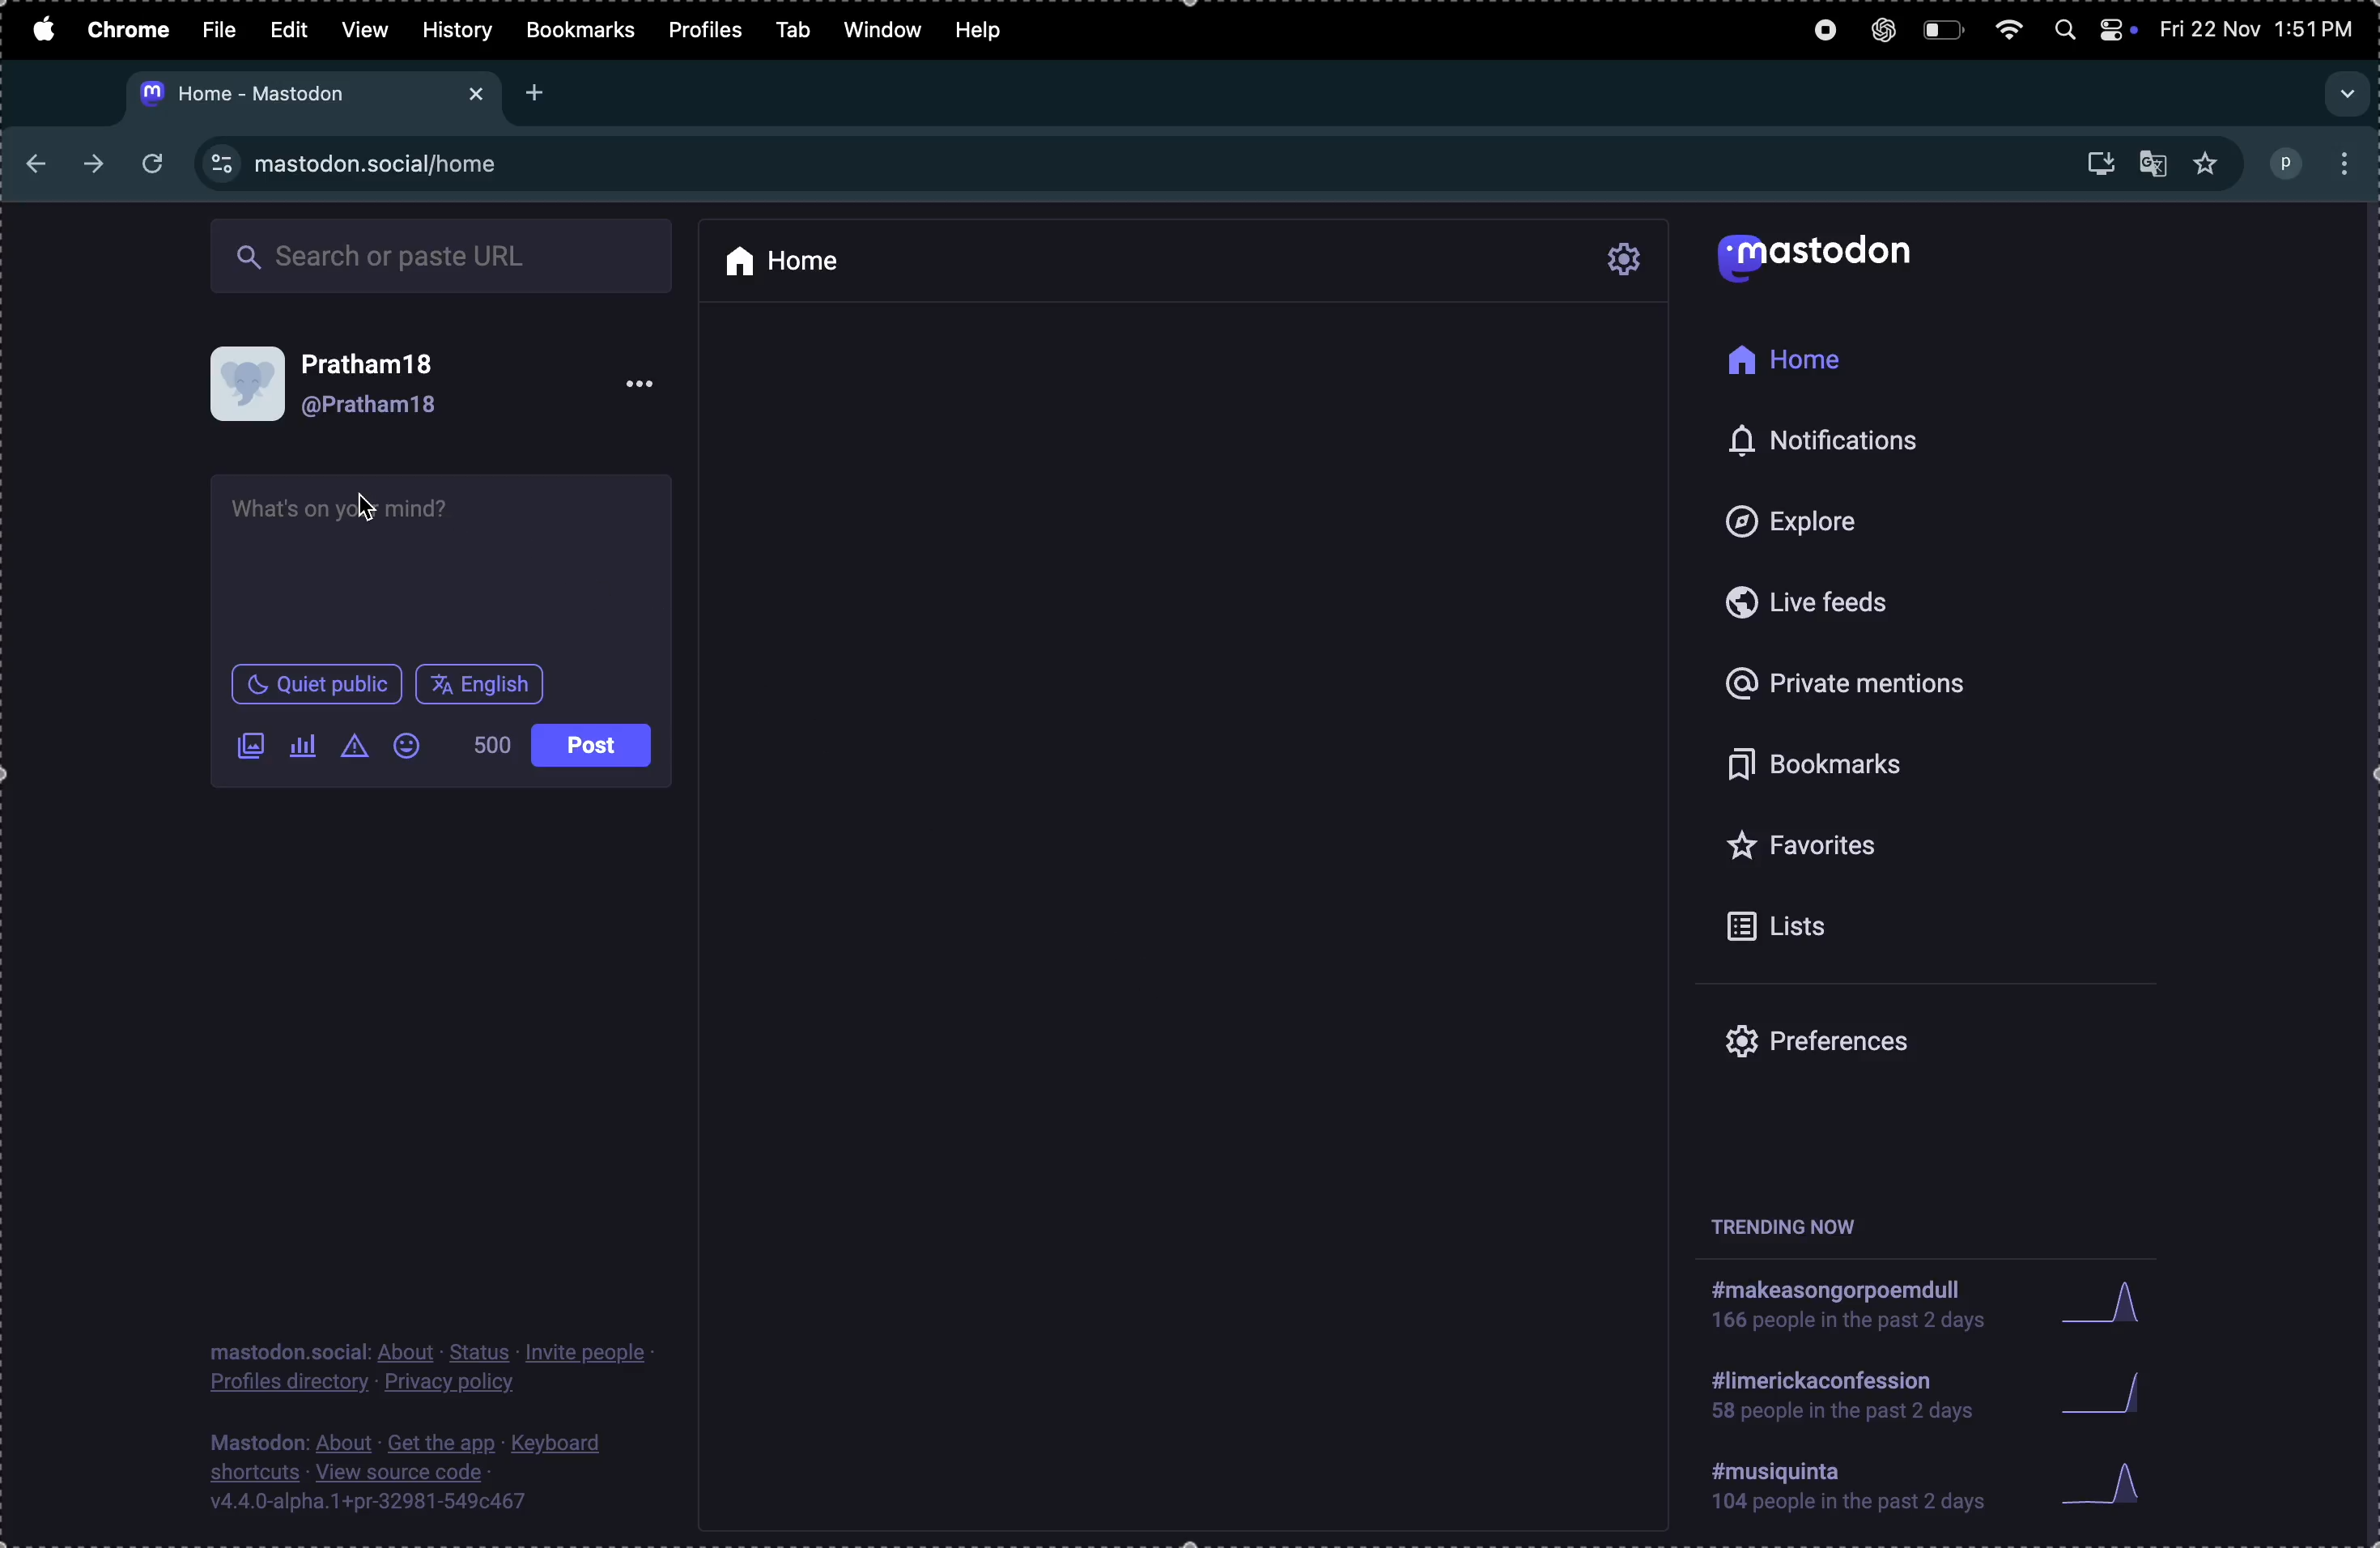  What do you see at coordinates (460, 29) in the screenshot?
I see `history` at bounding box center [460, 29].